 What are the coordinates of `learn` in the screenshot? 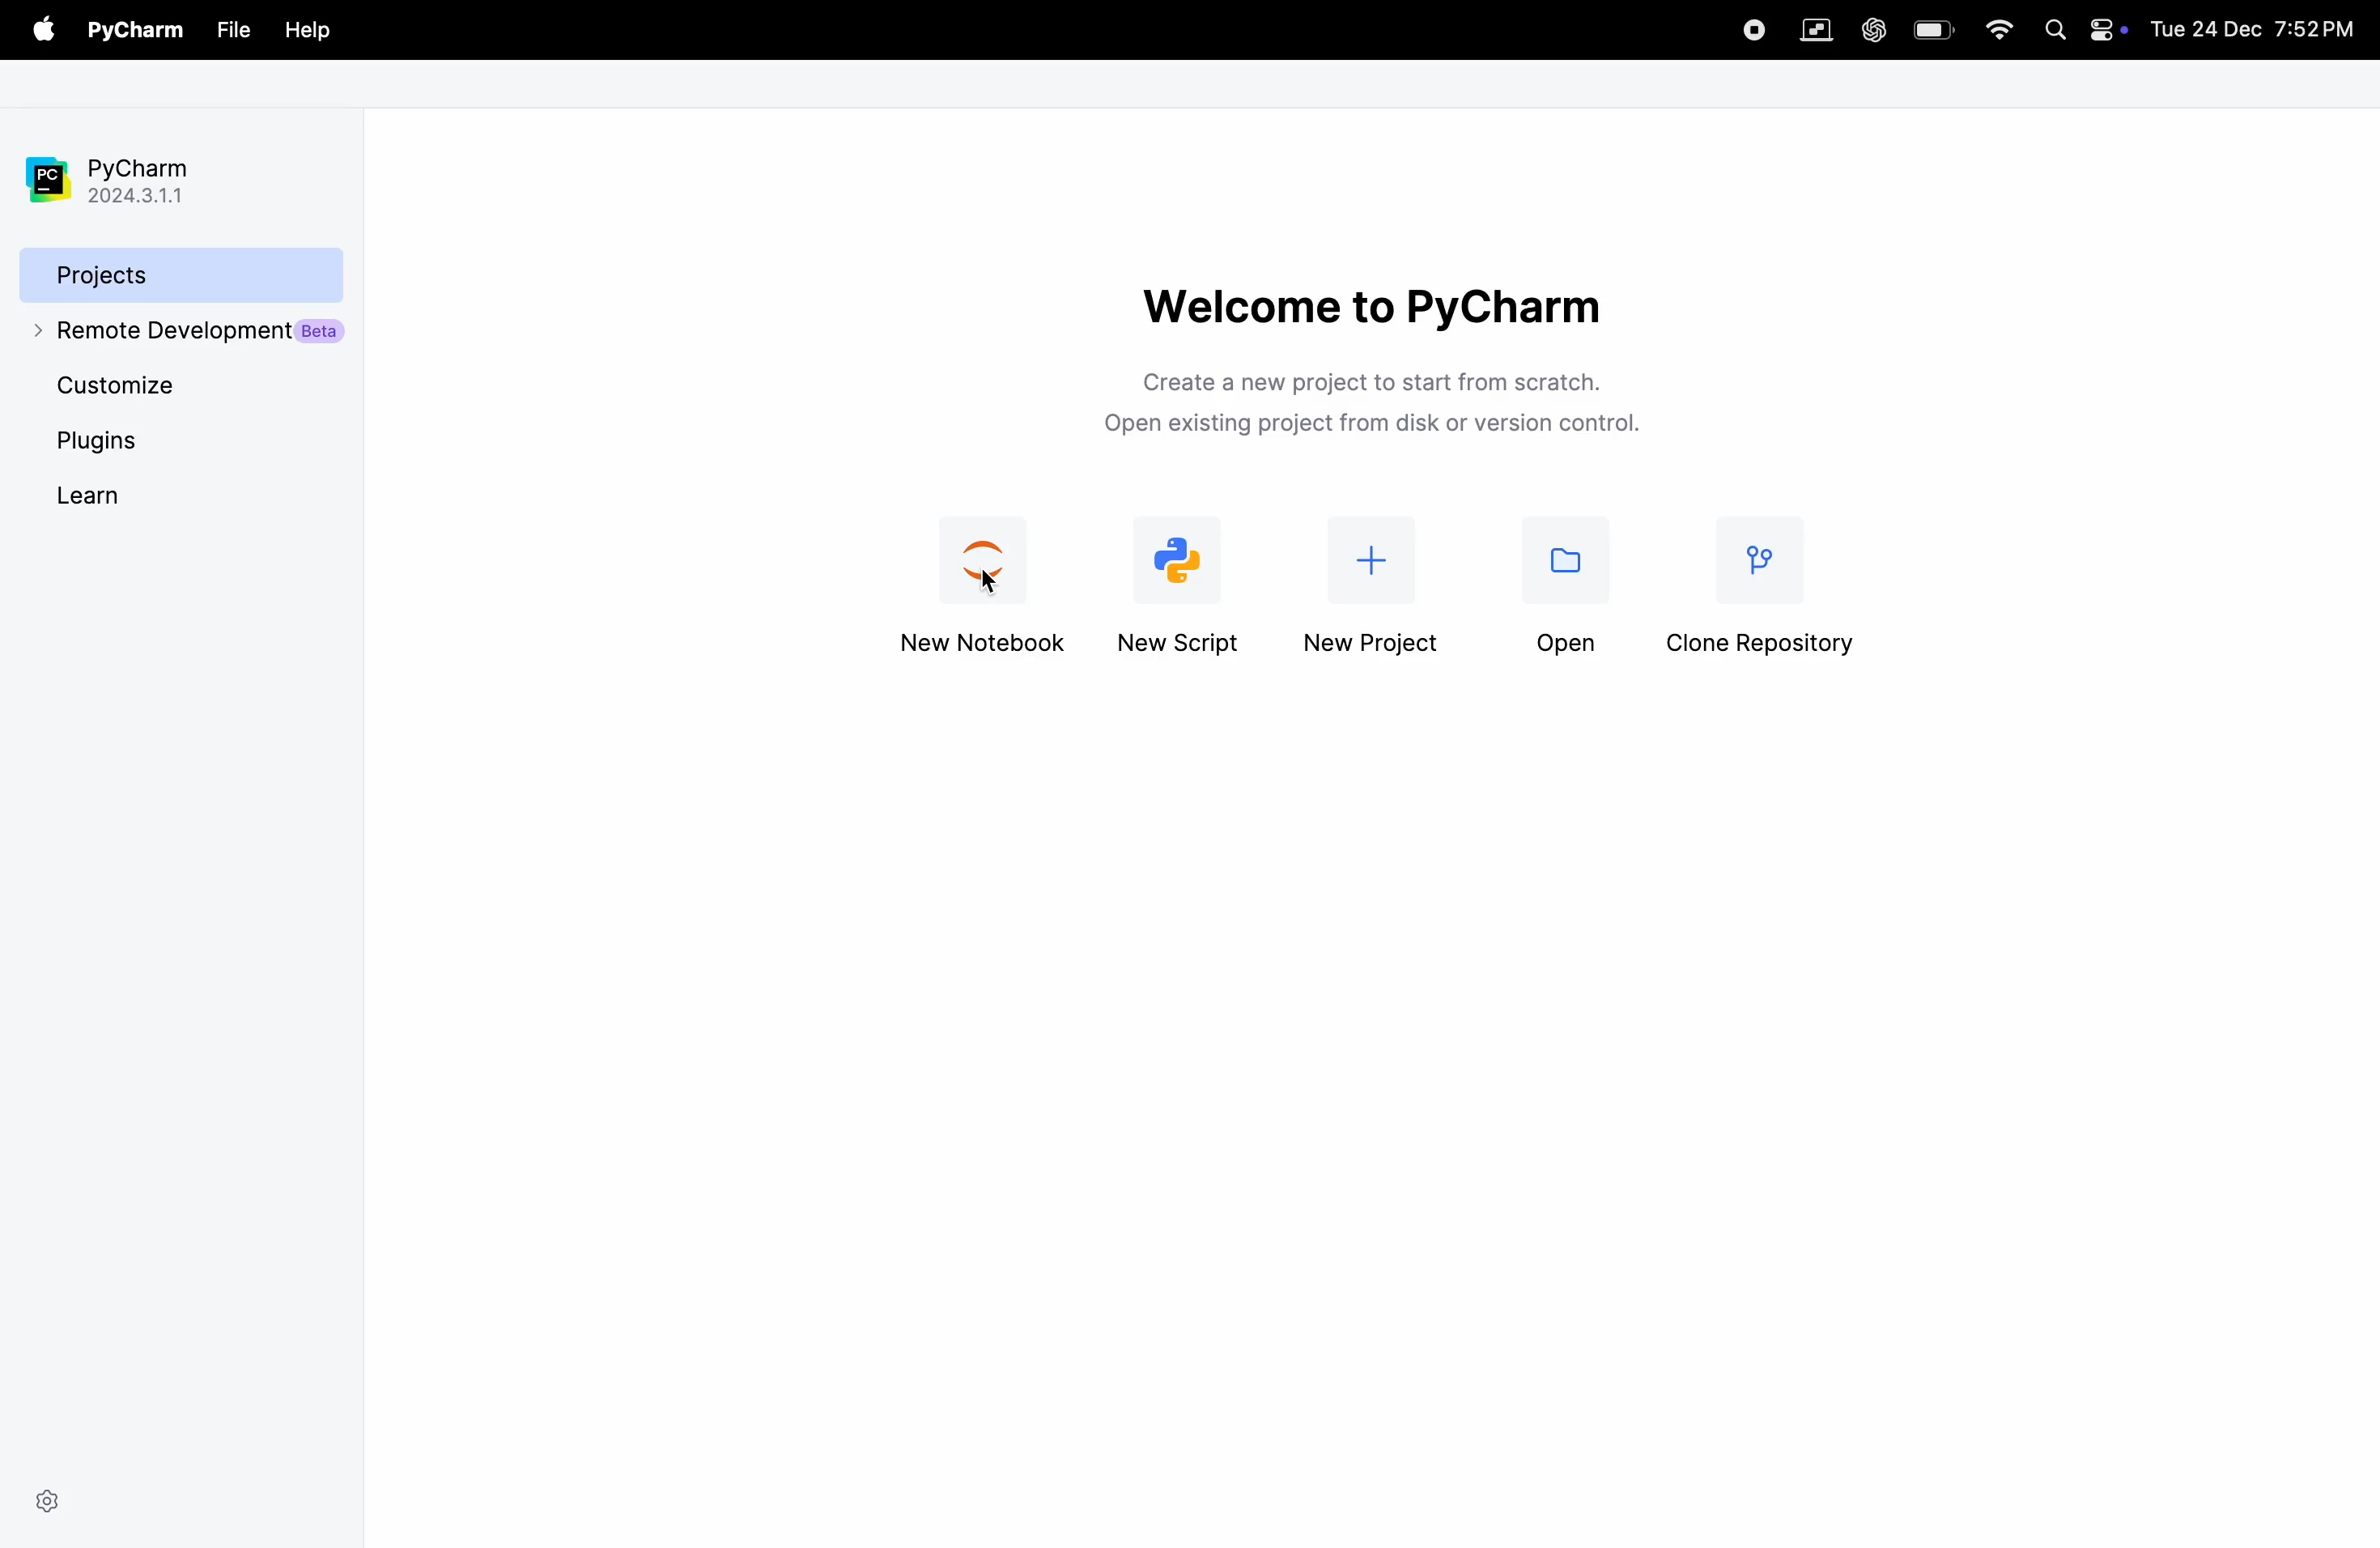 It's located at (97, 494).